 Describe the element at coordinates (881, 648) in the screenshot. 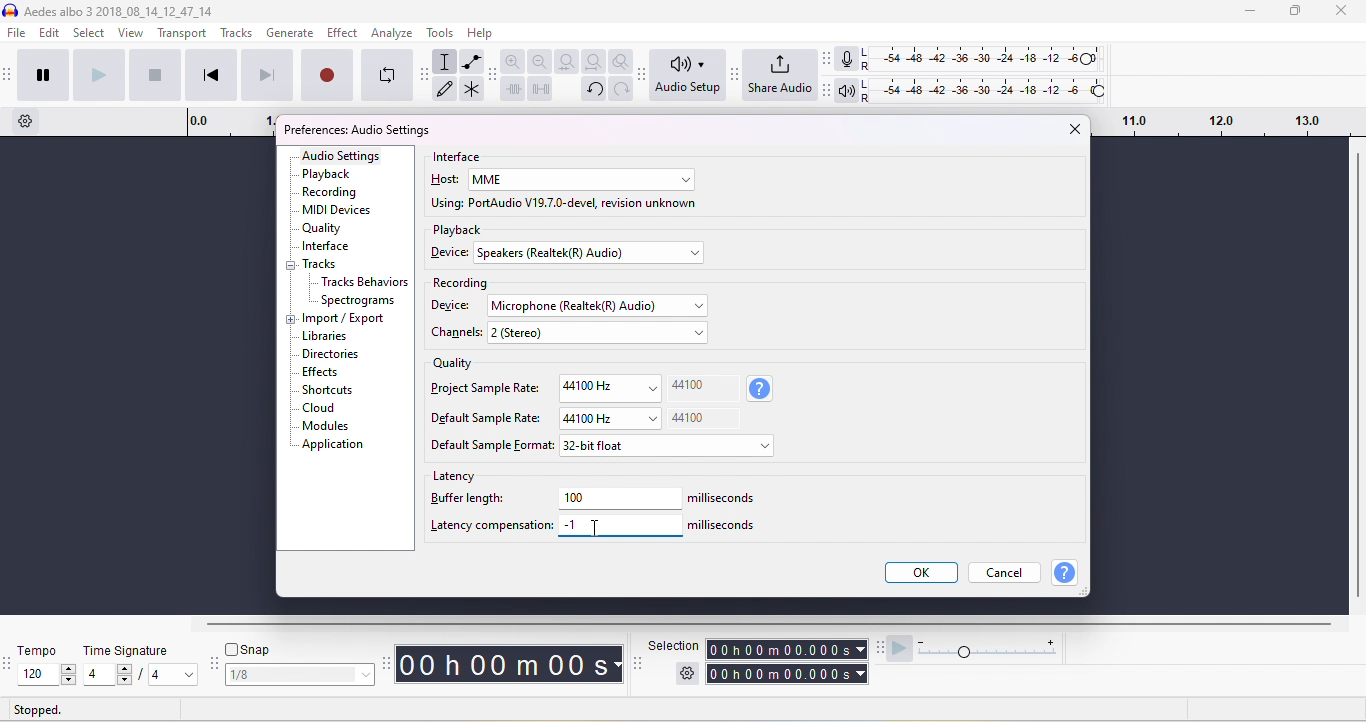

I see `audacity play at speed toolbar` at that location.